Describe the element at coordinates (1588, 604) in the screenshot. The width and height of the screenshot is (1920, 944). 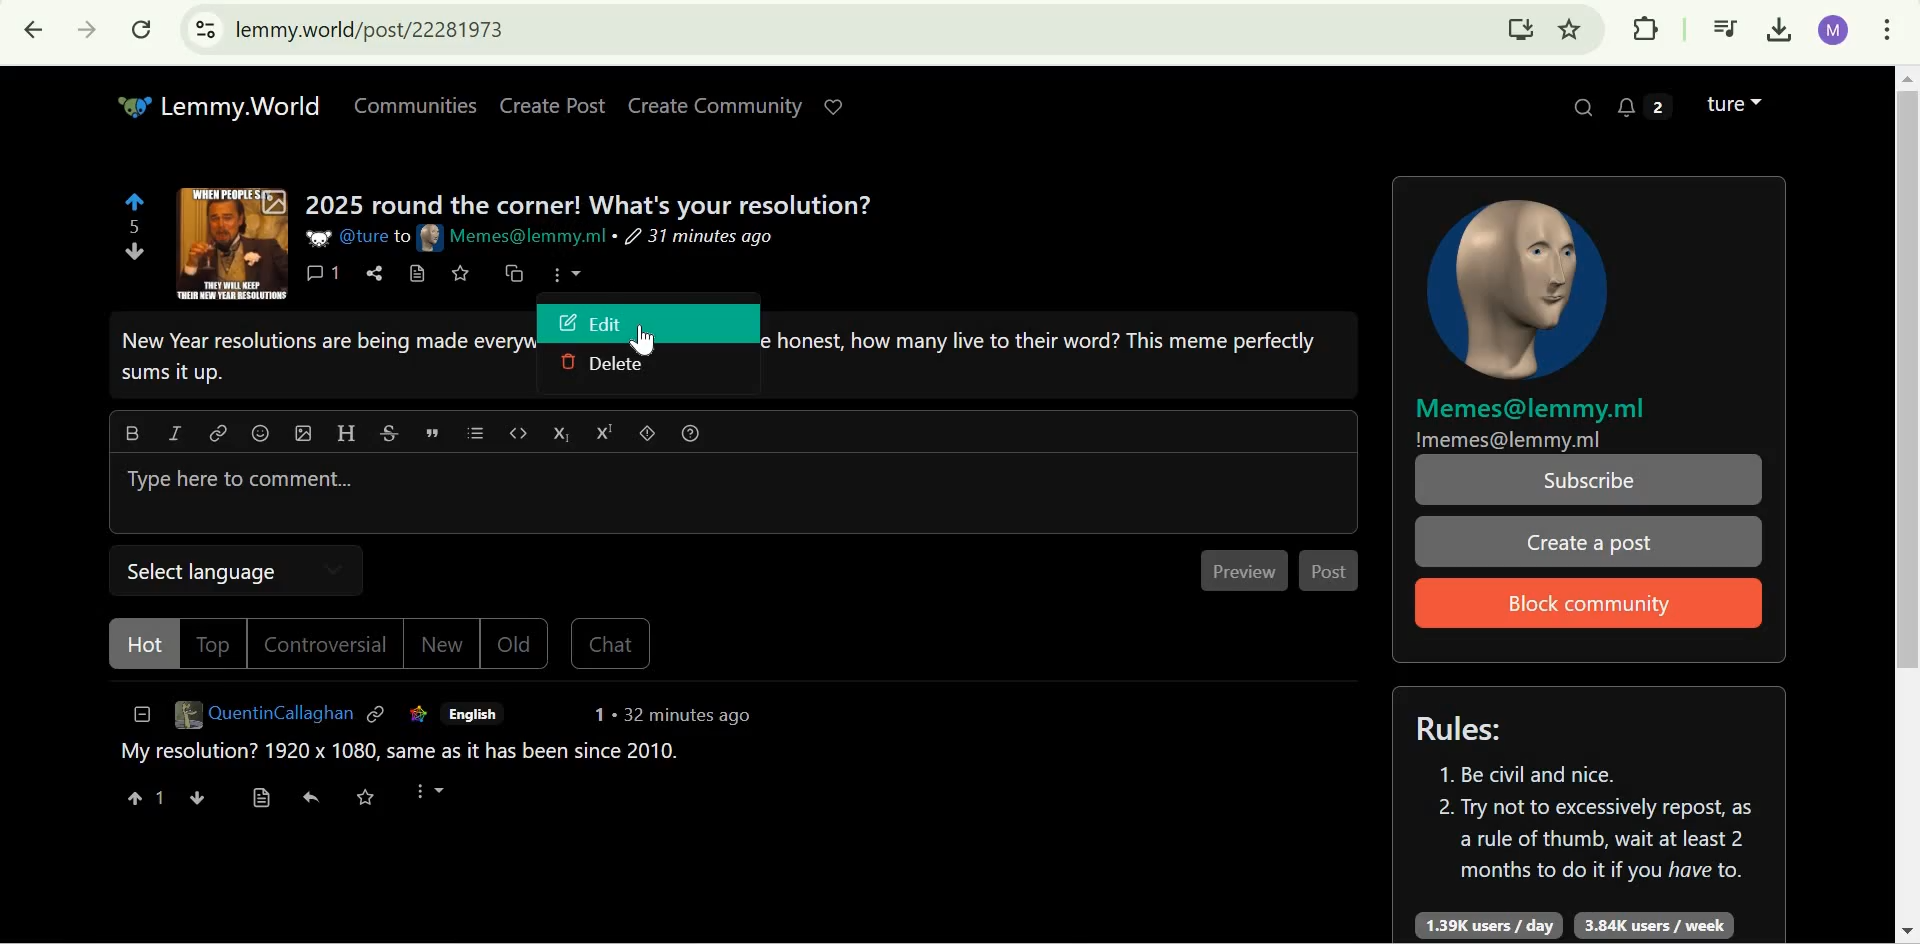
I see `Block Community` at that location.